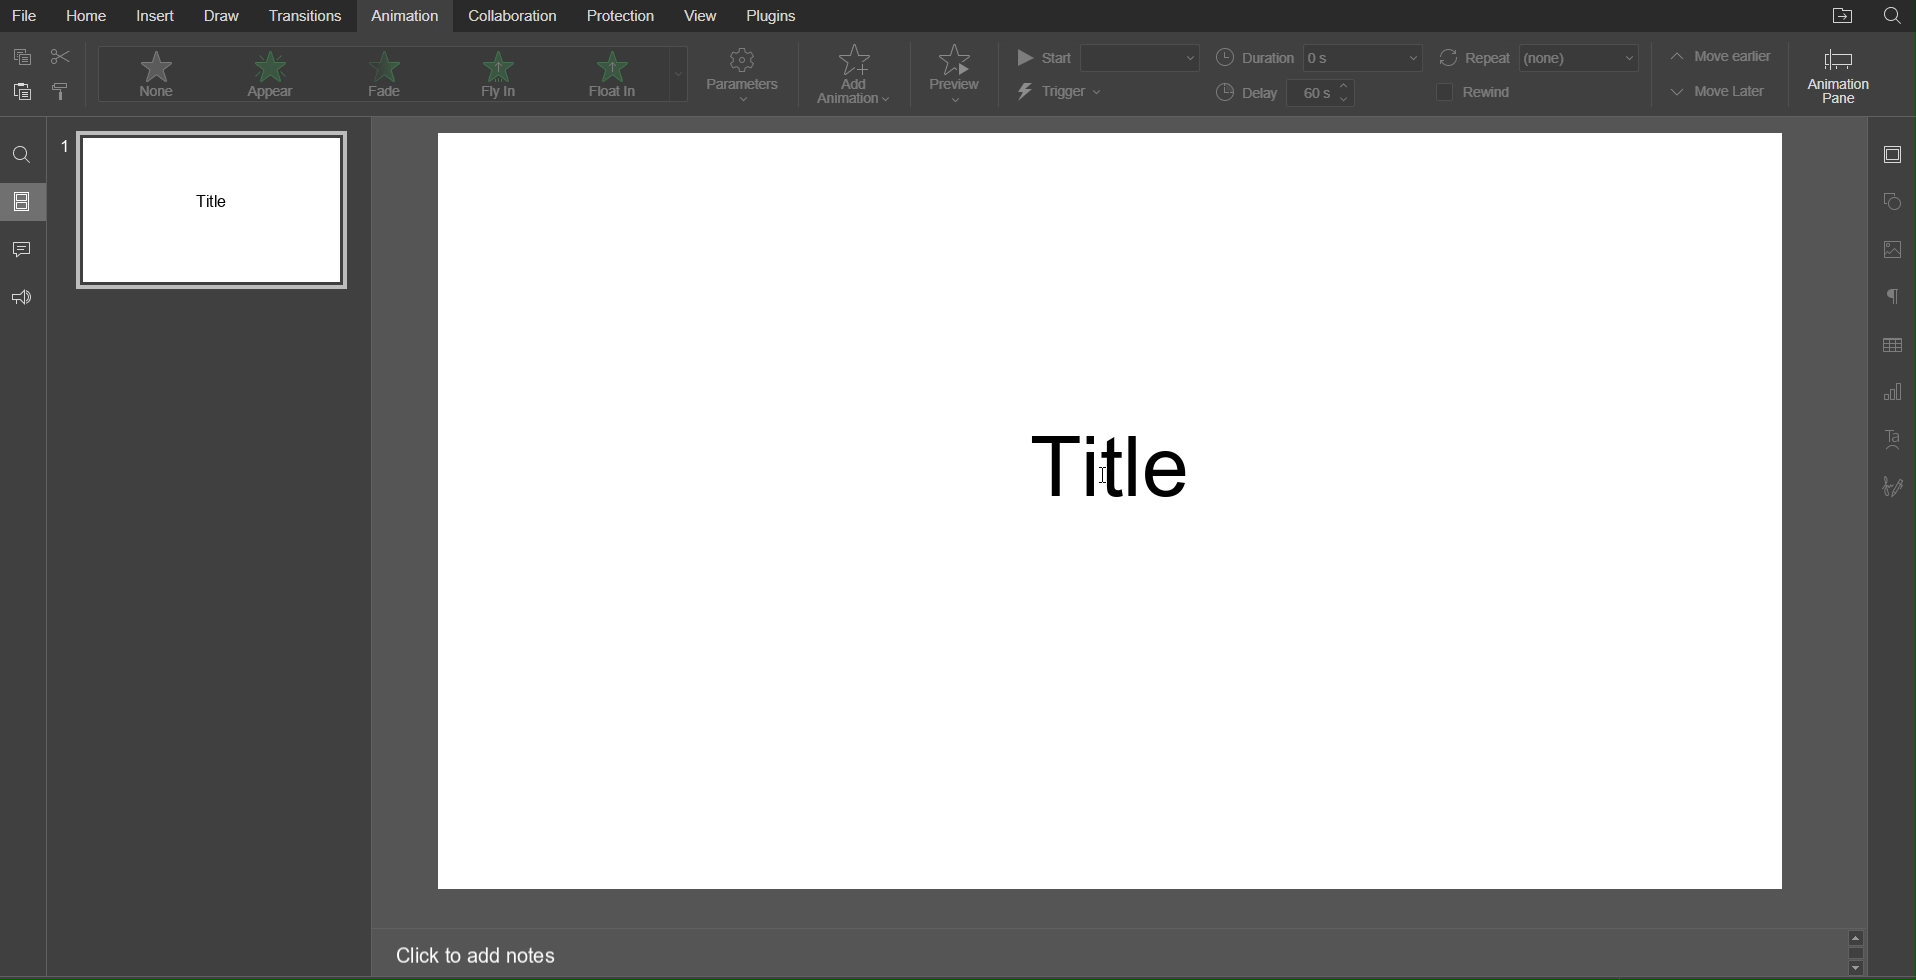 The image size is (1916, 980). What do you see at coordinates (610, 74) in the screenshot?
I see `Float In` at bounding box center [610, 74].